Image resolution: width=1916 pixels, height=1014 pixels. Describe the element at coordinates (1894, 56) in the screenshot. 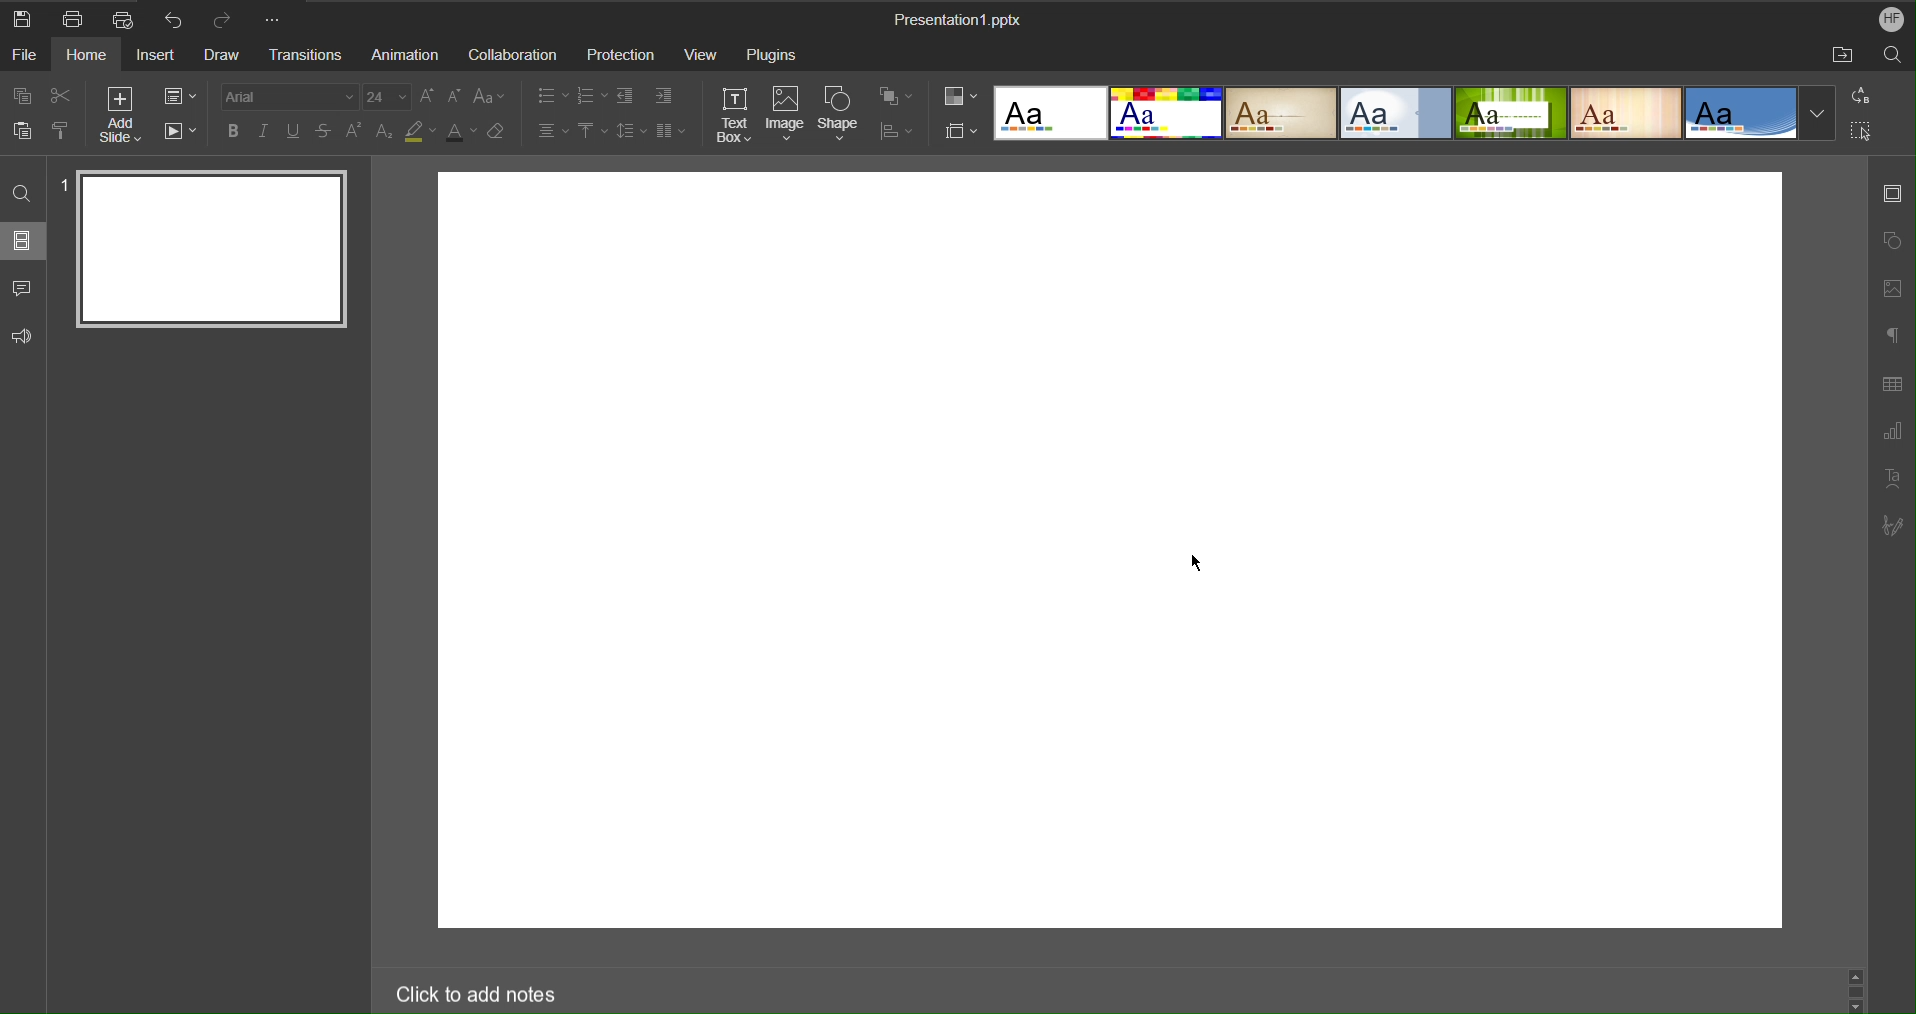

I see `Search` at that location.